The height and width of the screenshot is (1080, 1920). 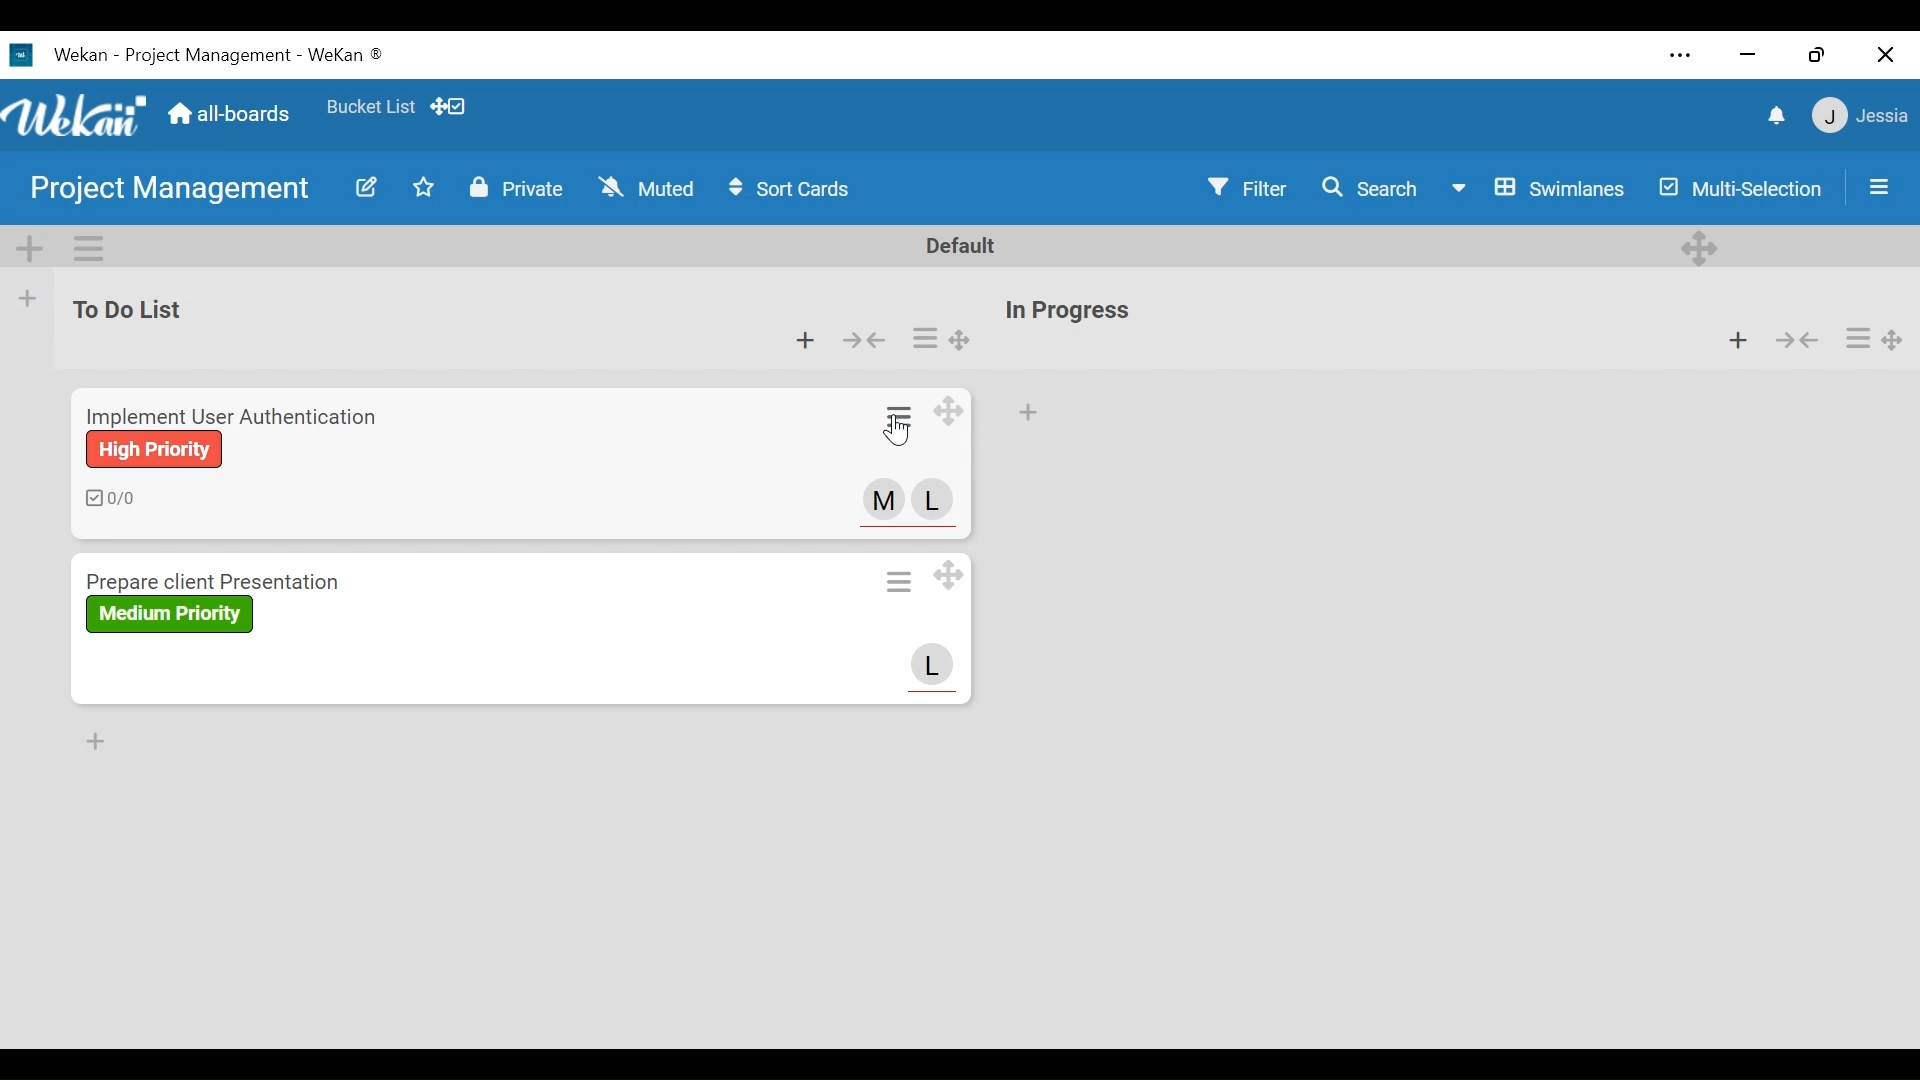 I want to click on Filter, so click(x=1243, y=188).